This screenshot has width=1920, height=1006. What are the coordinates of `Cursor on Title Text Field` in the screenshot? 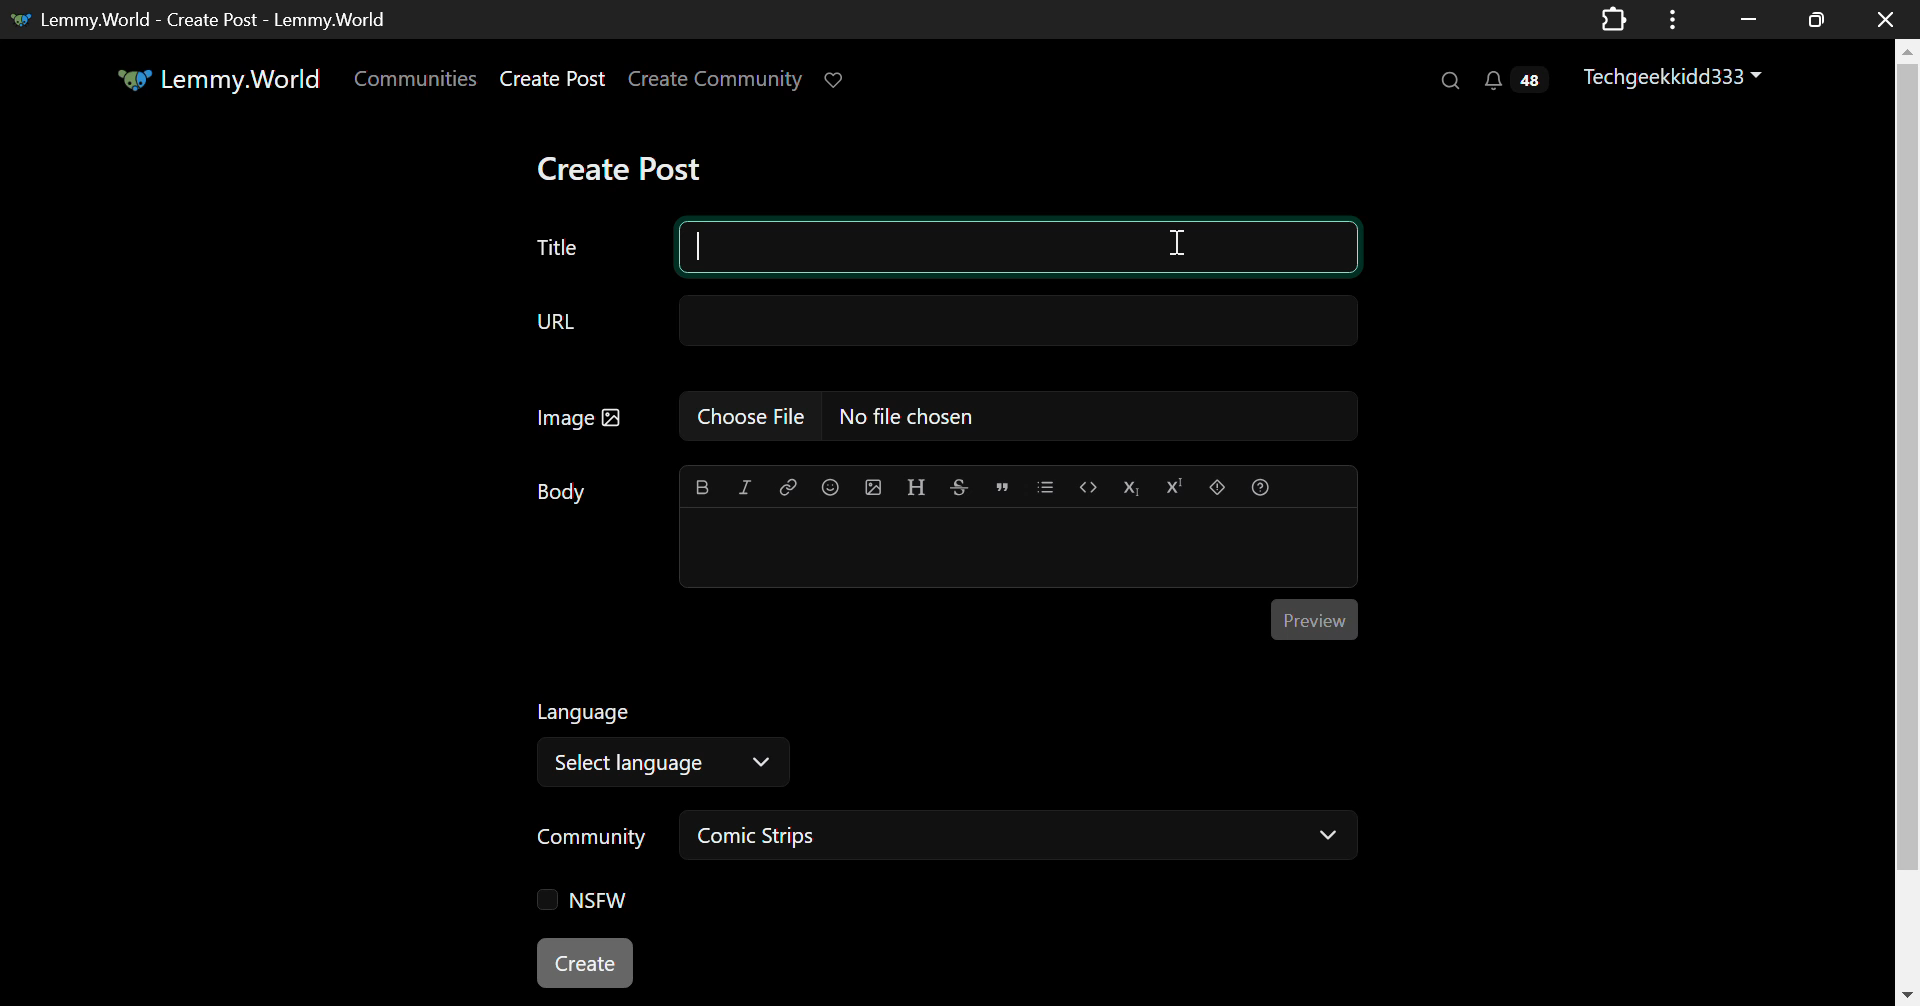 It's located at (1182, 249).